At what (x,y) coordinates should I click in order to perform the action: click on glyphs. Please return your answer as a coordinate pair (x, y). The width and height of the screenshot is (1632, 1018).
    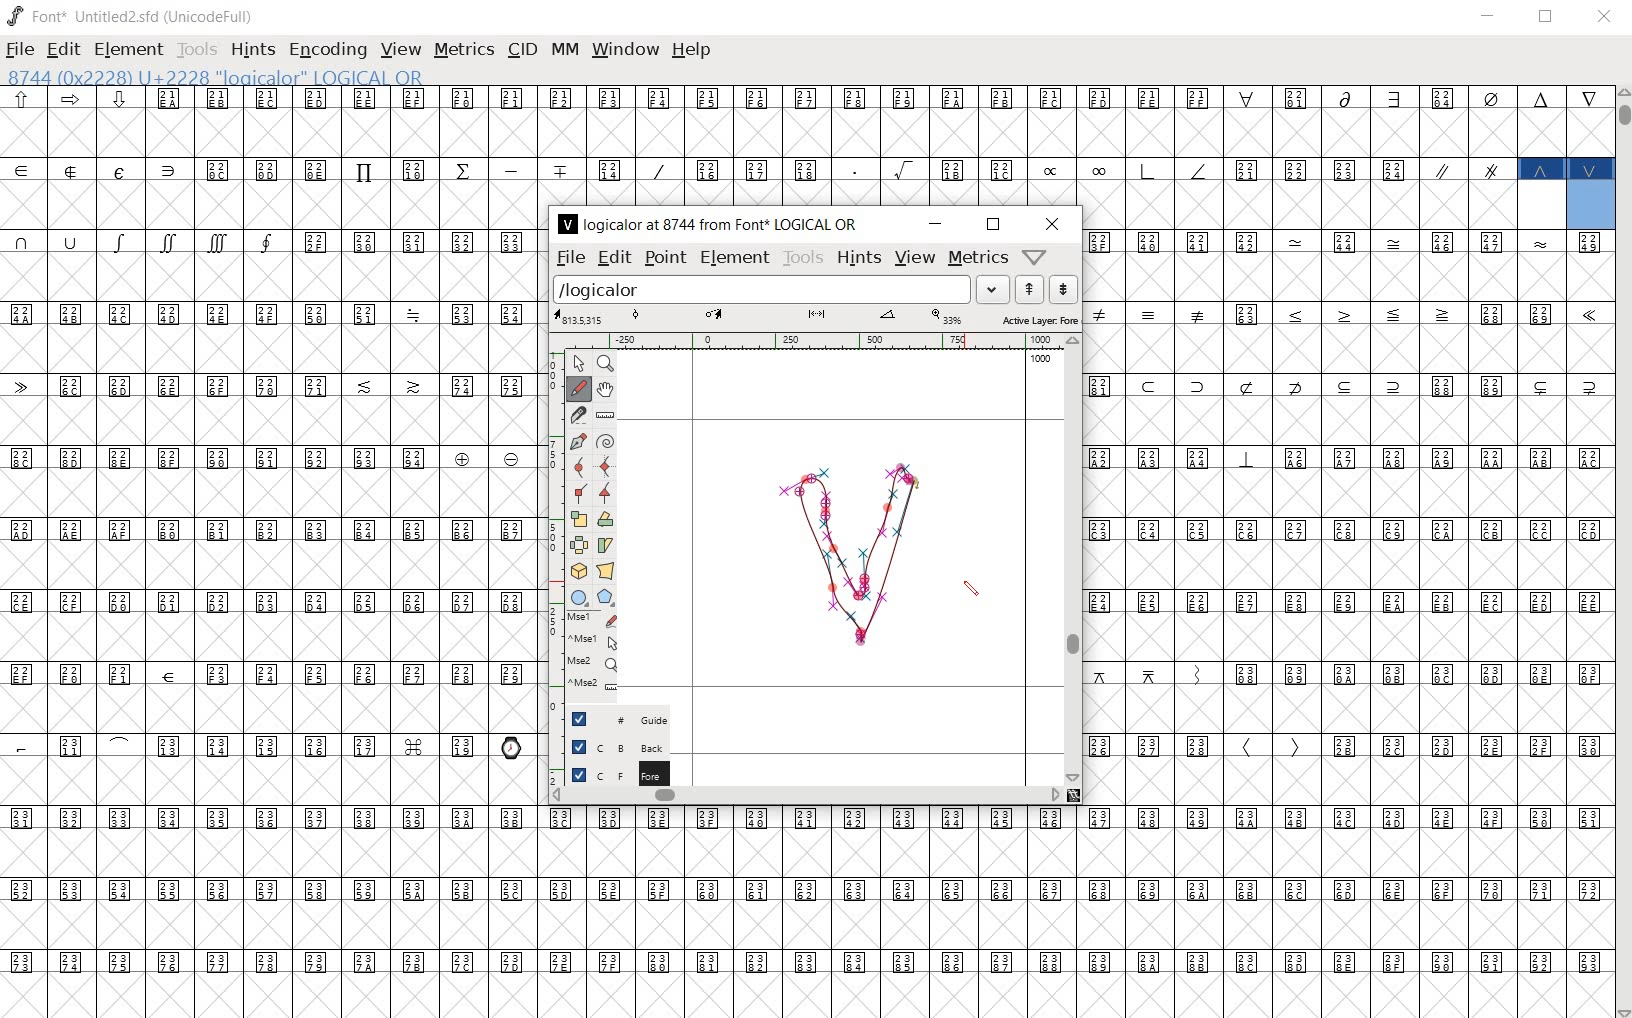
    Looking at the image, I should click on (268, 548).